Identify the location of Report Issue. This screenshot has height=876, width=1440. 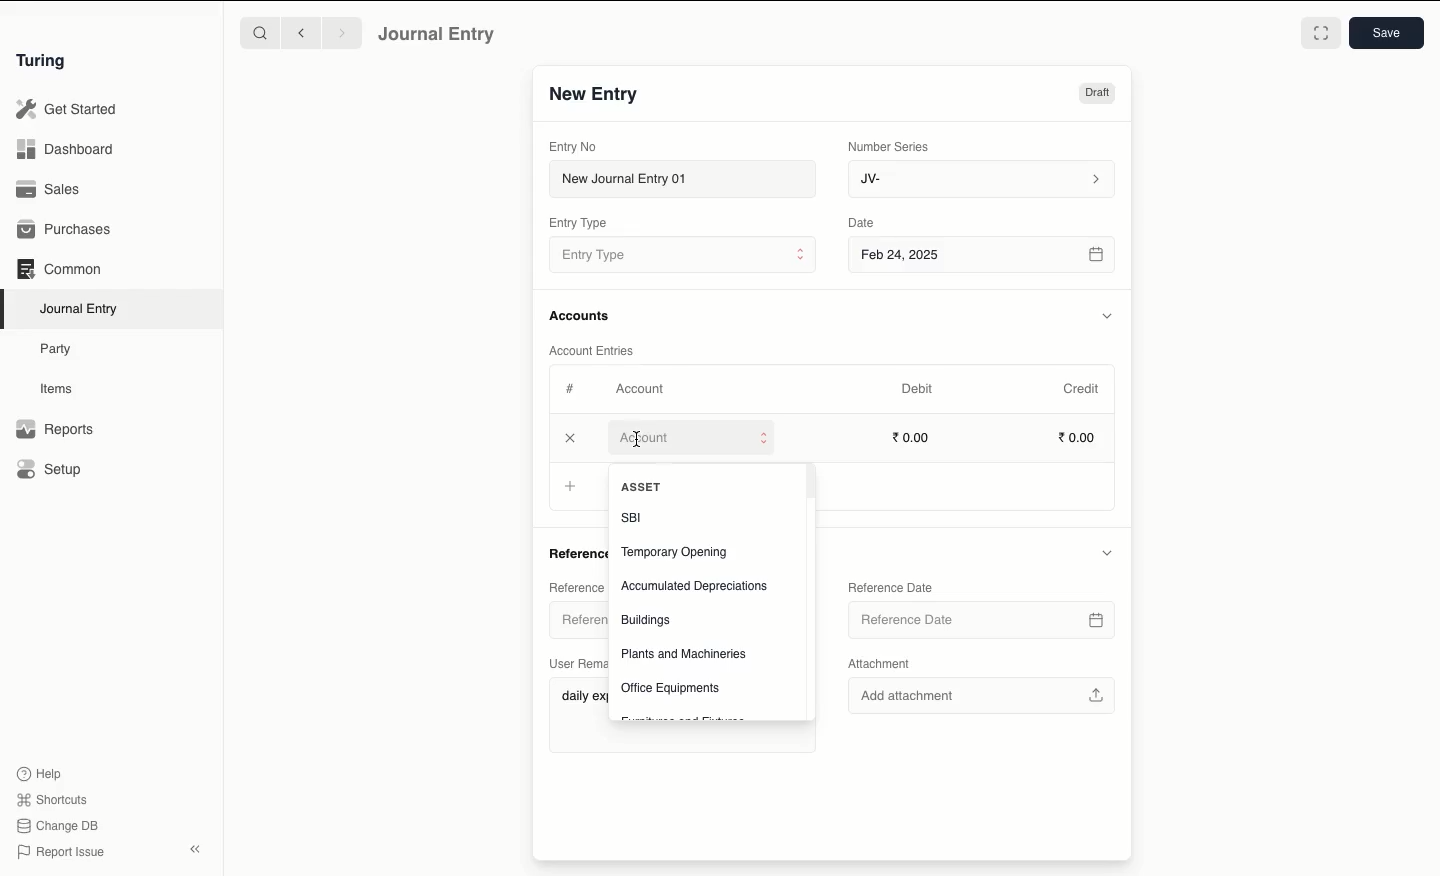
(63, 853).